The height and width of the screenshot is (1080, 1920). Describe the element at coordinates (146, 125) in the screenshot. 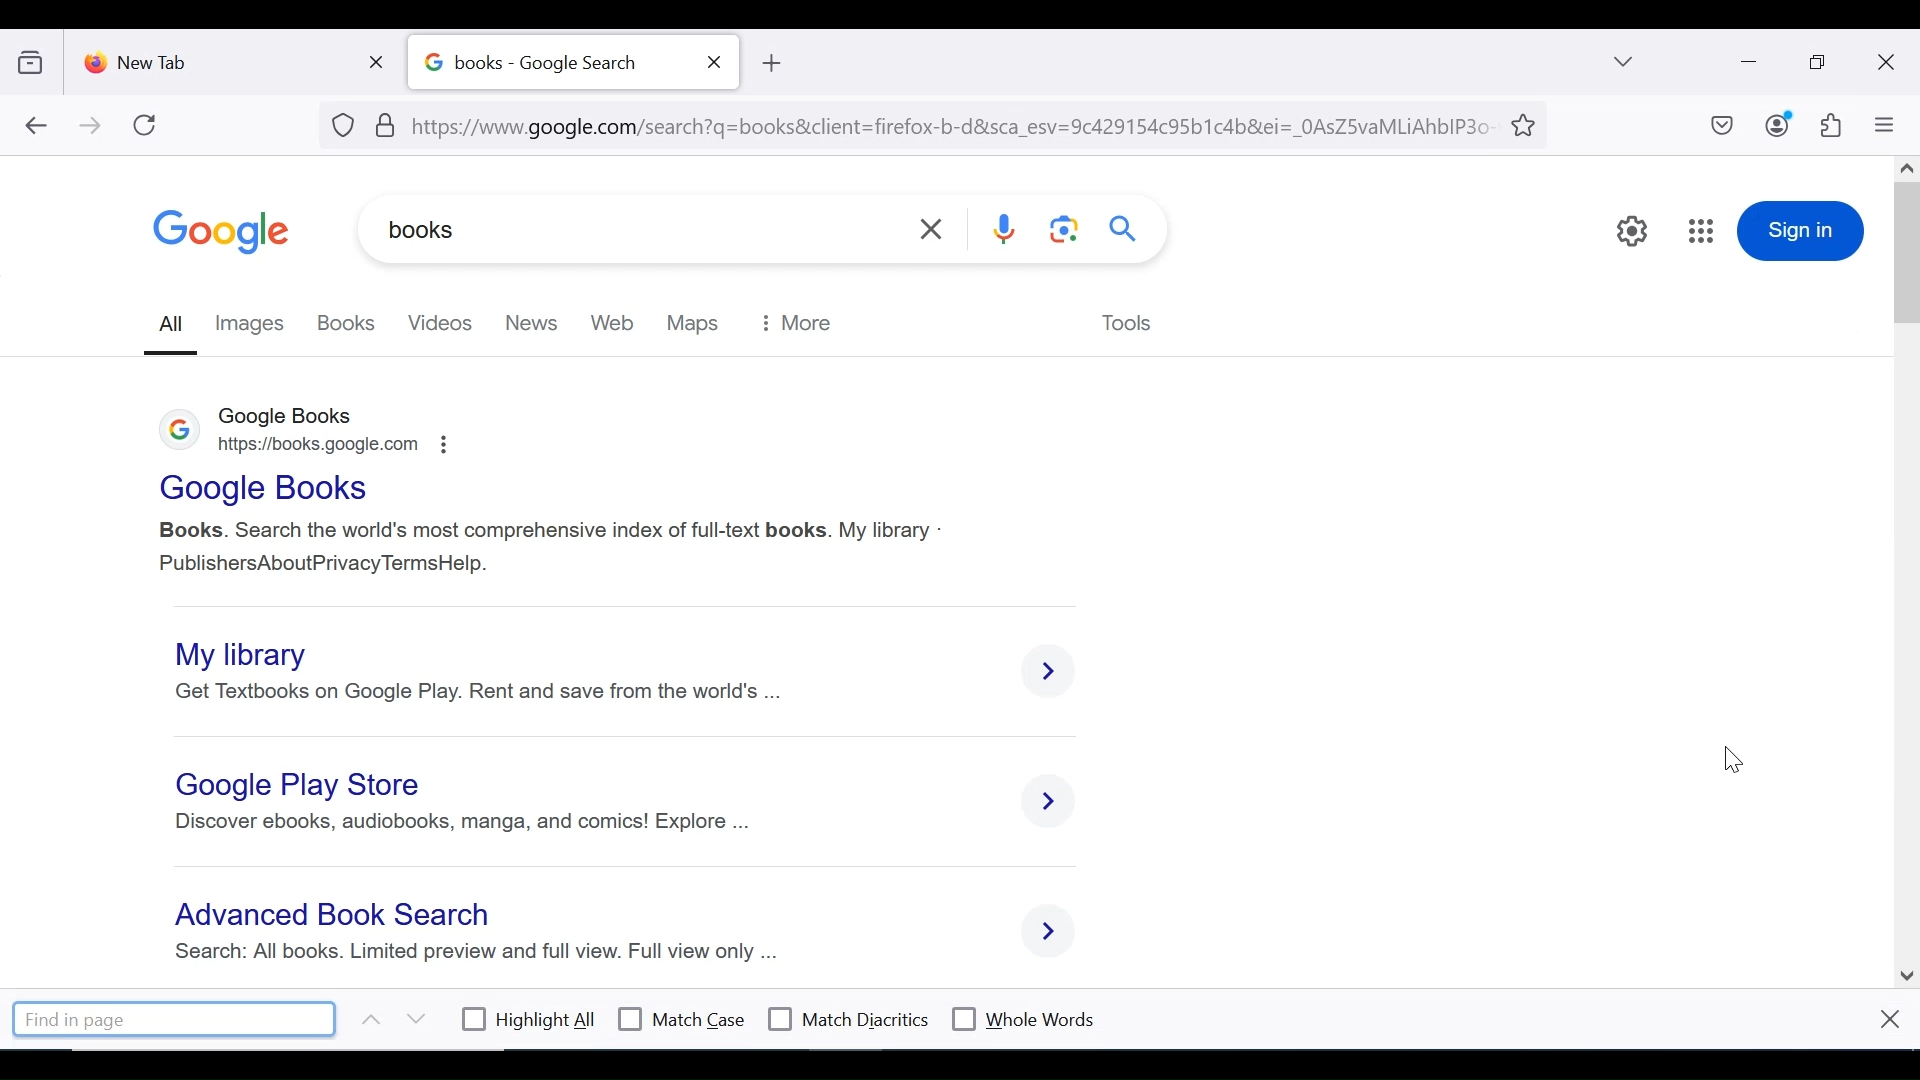

I see `refresh` at that location.